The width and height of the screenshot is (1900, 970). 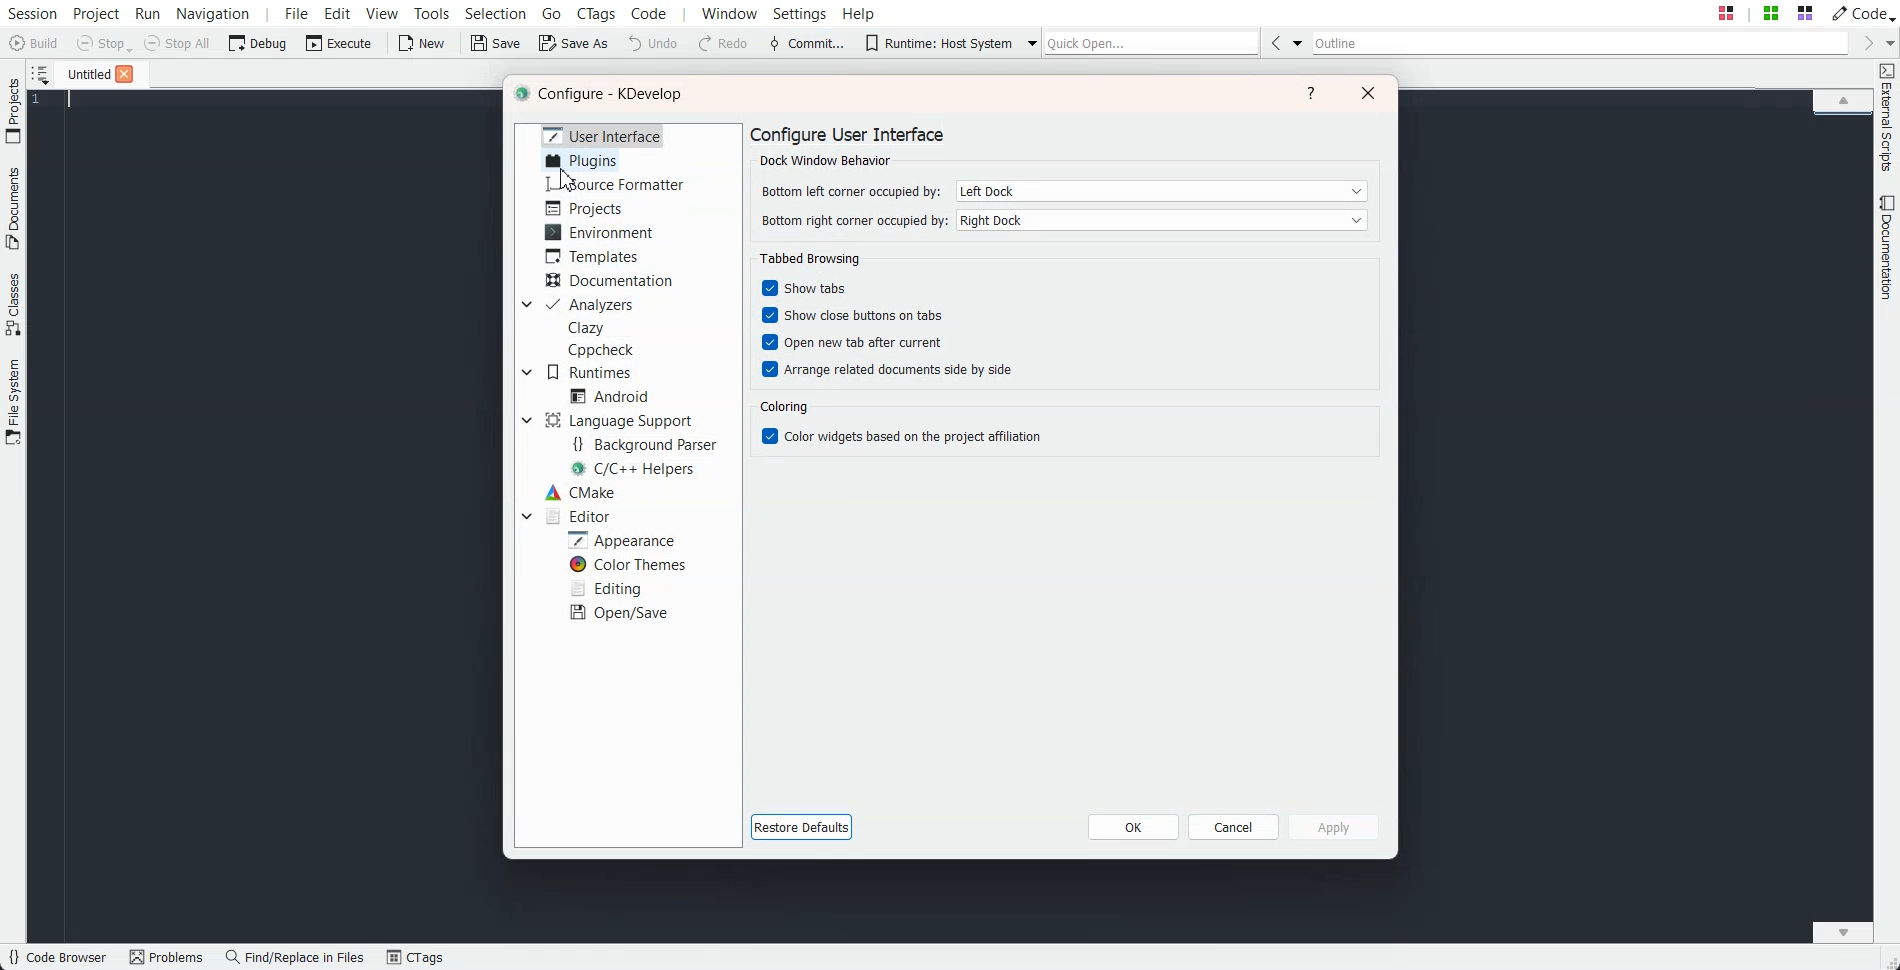 I want to click on Language Support, so click(x=623, y=420).